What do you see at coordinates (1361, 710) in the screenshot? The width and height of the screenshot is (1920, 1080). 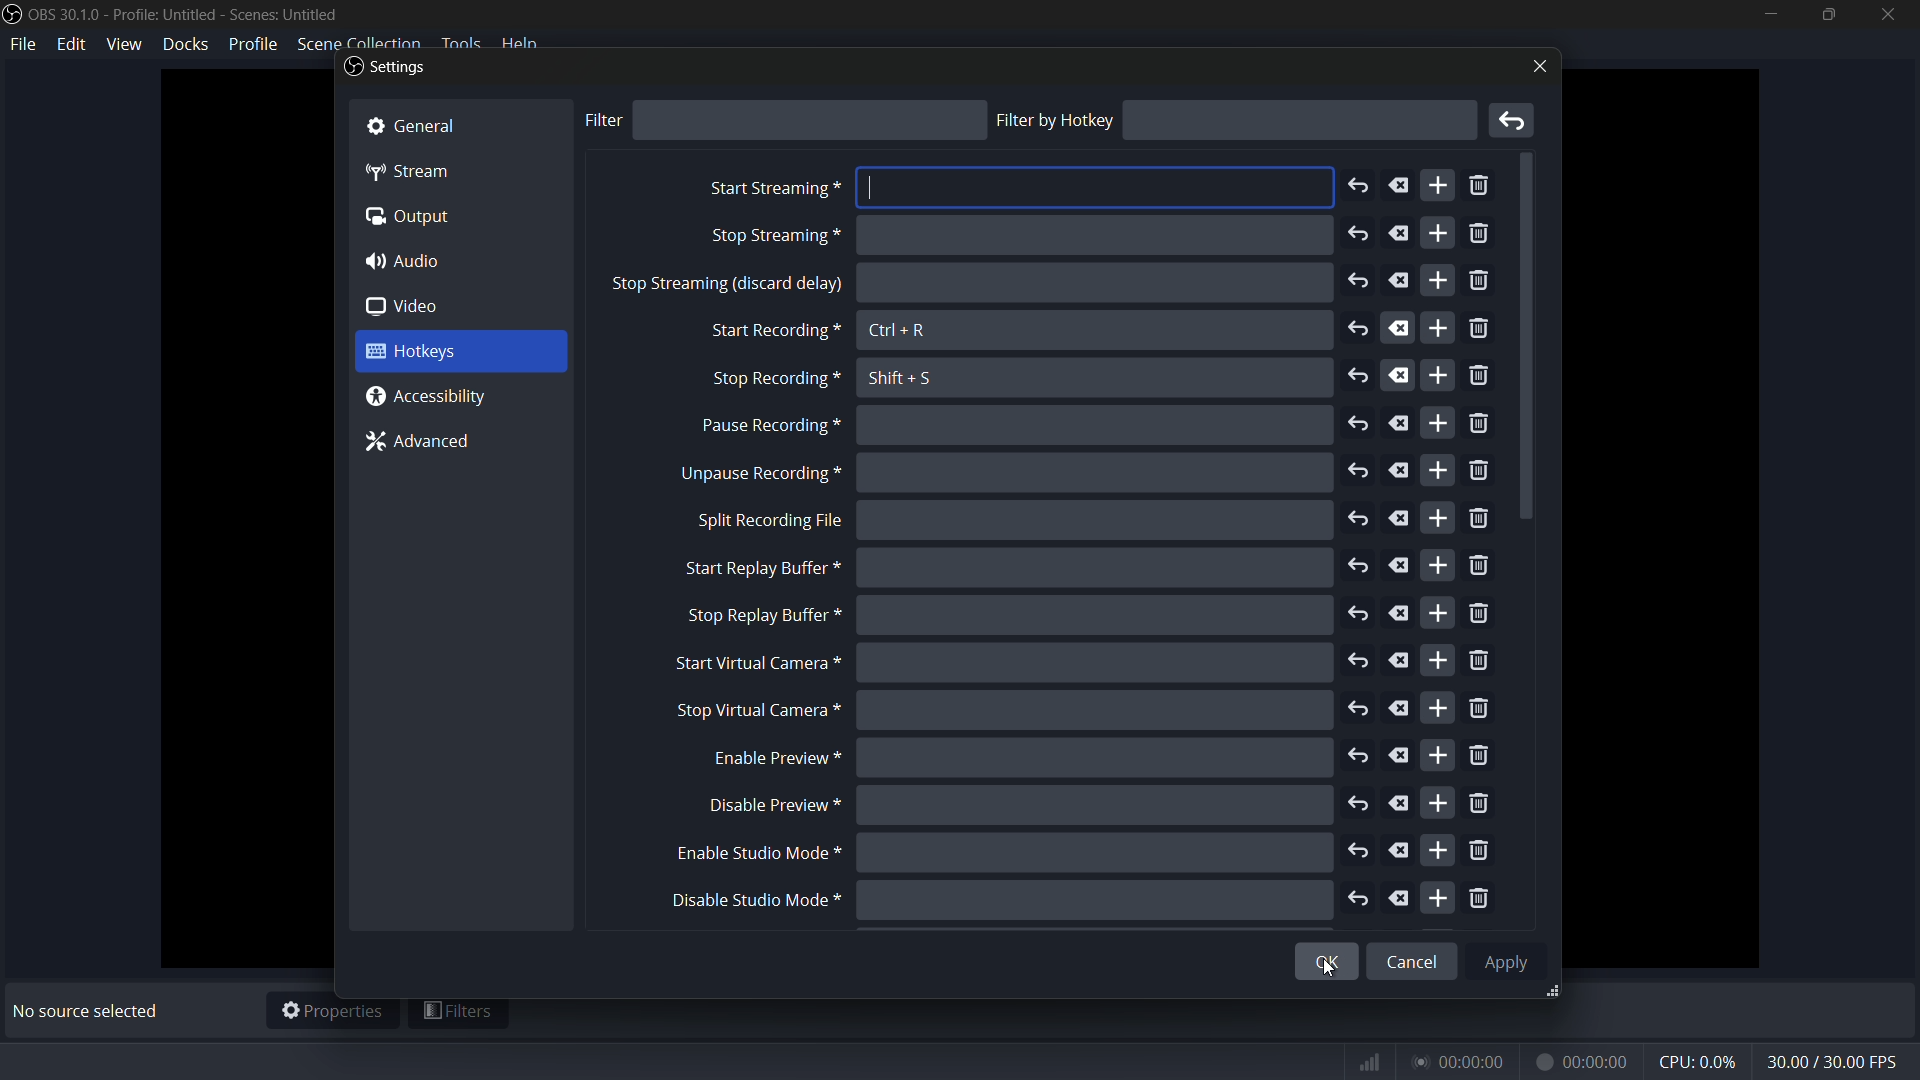 I see `undo` at bounding box center [1361, 710].